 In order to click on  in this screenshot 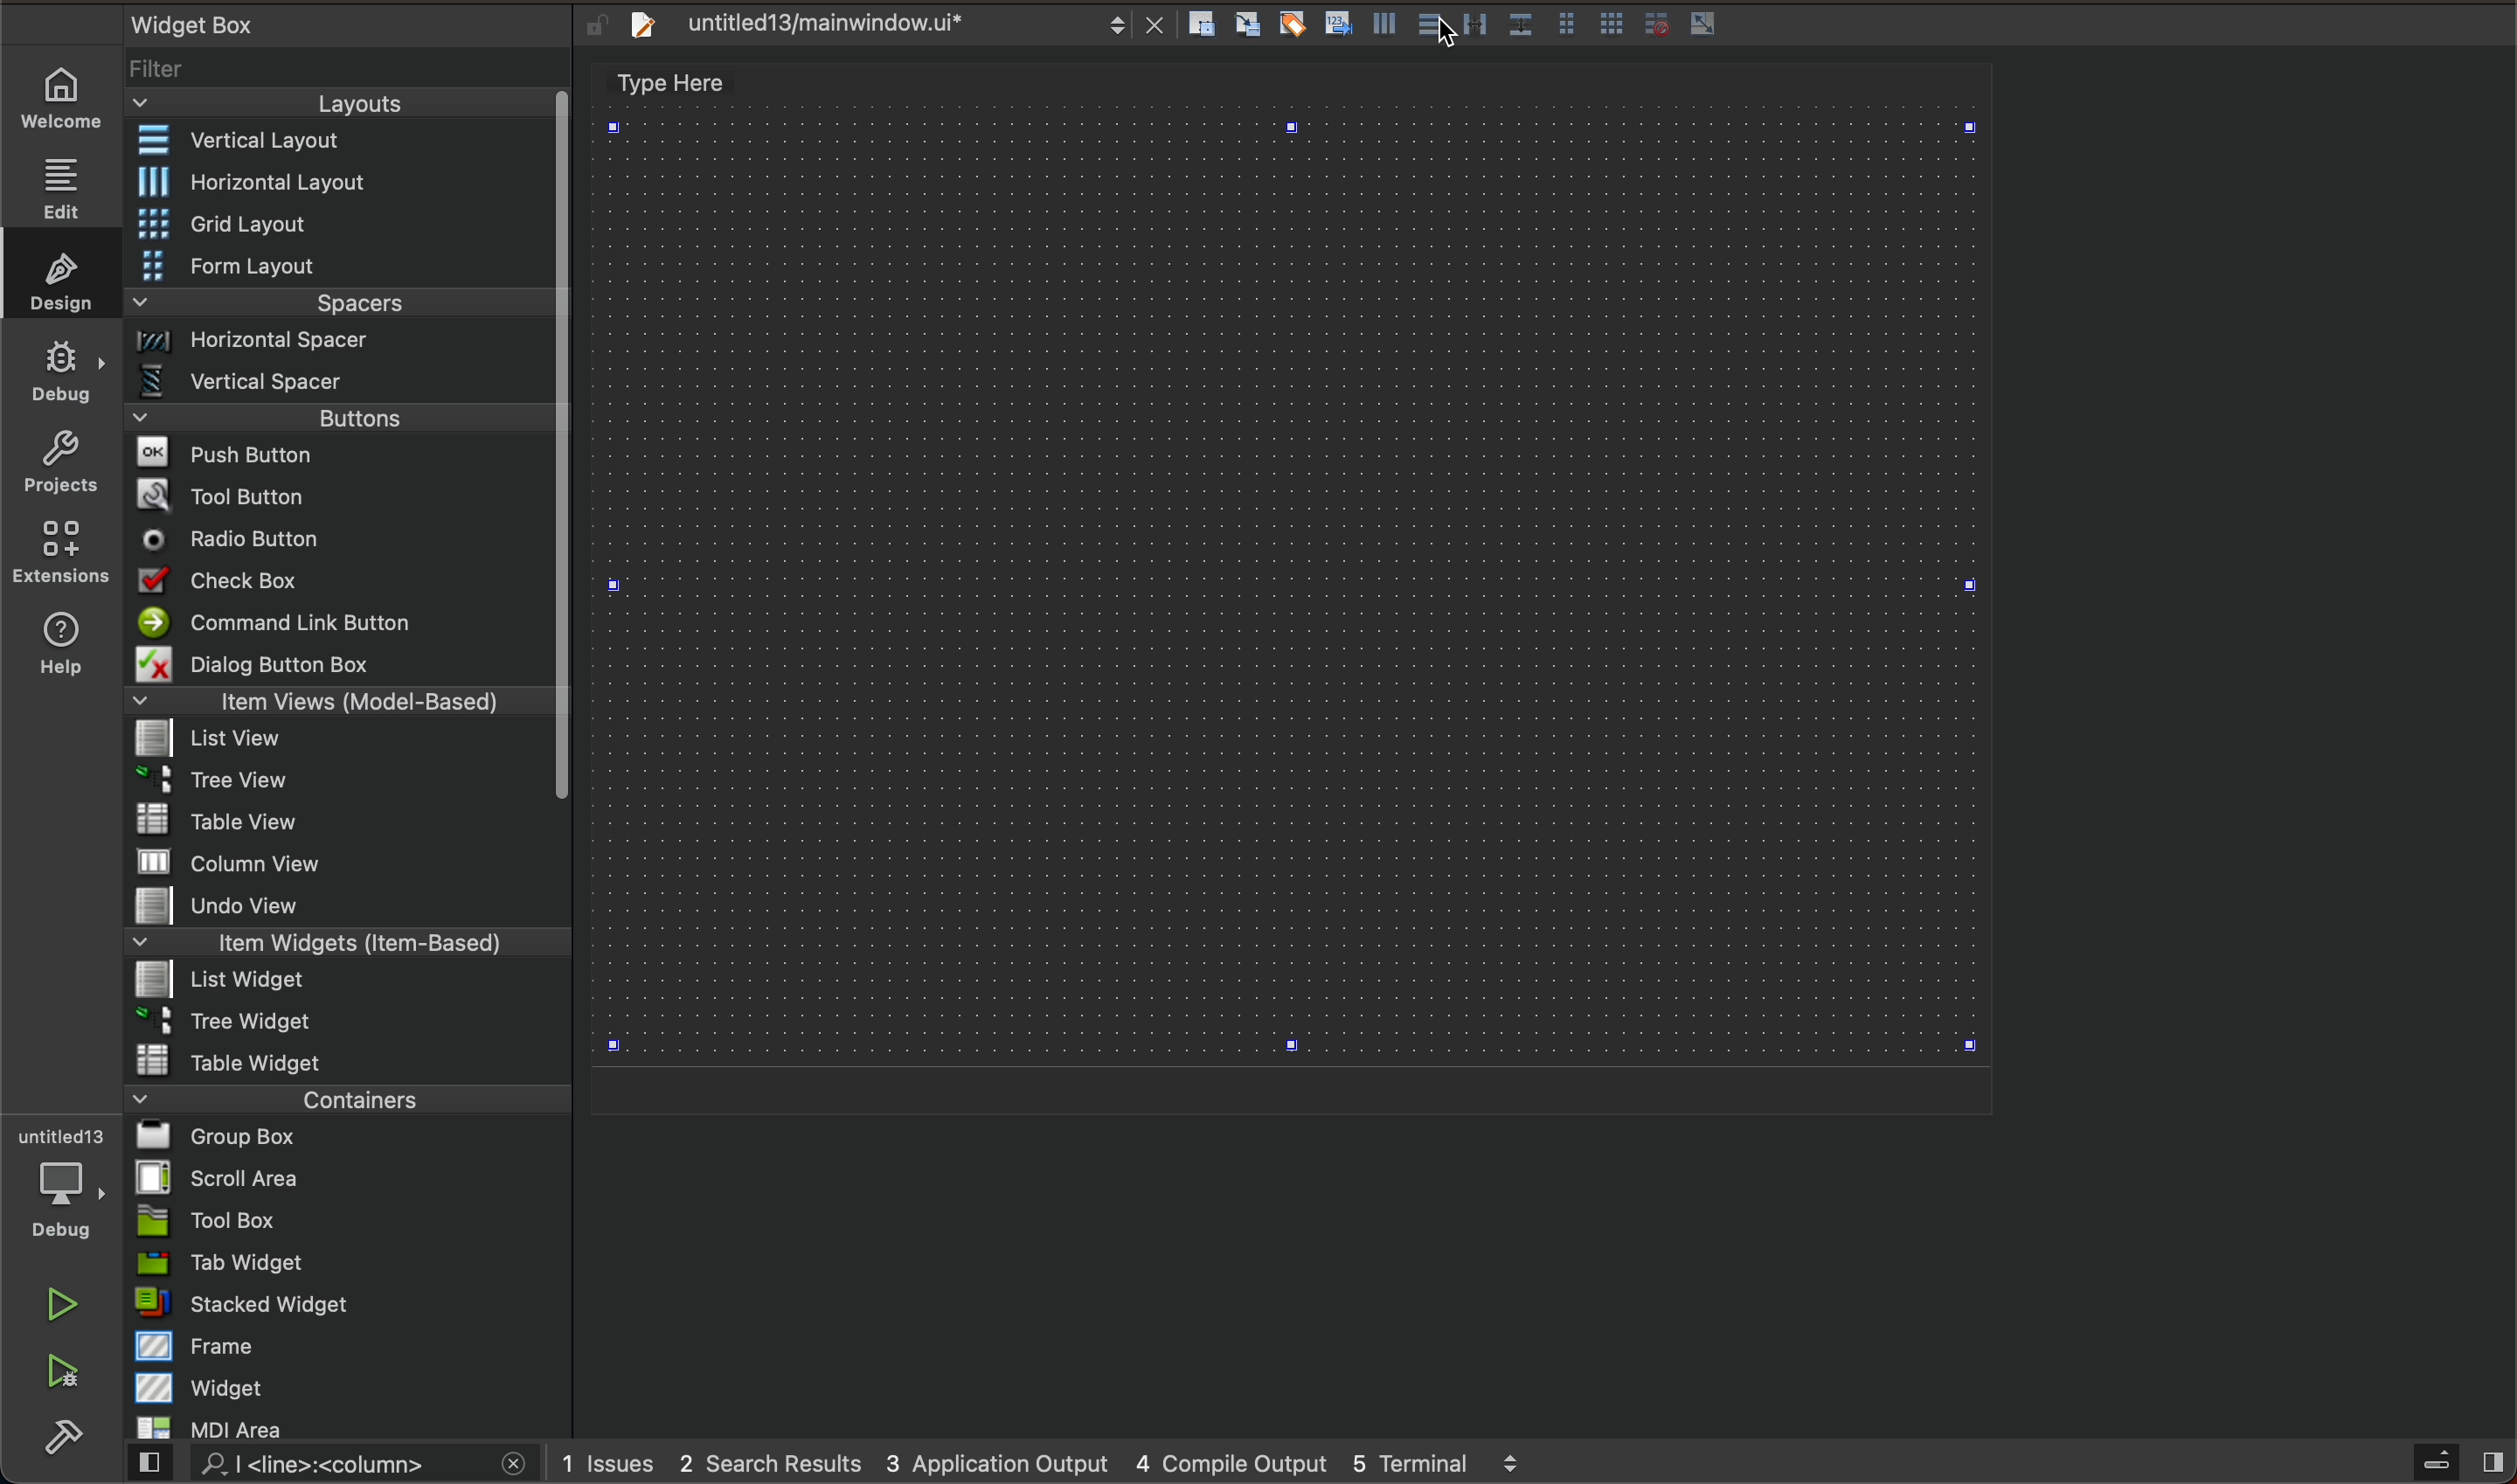, I will do `click(63, 1303)`.